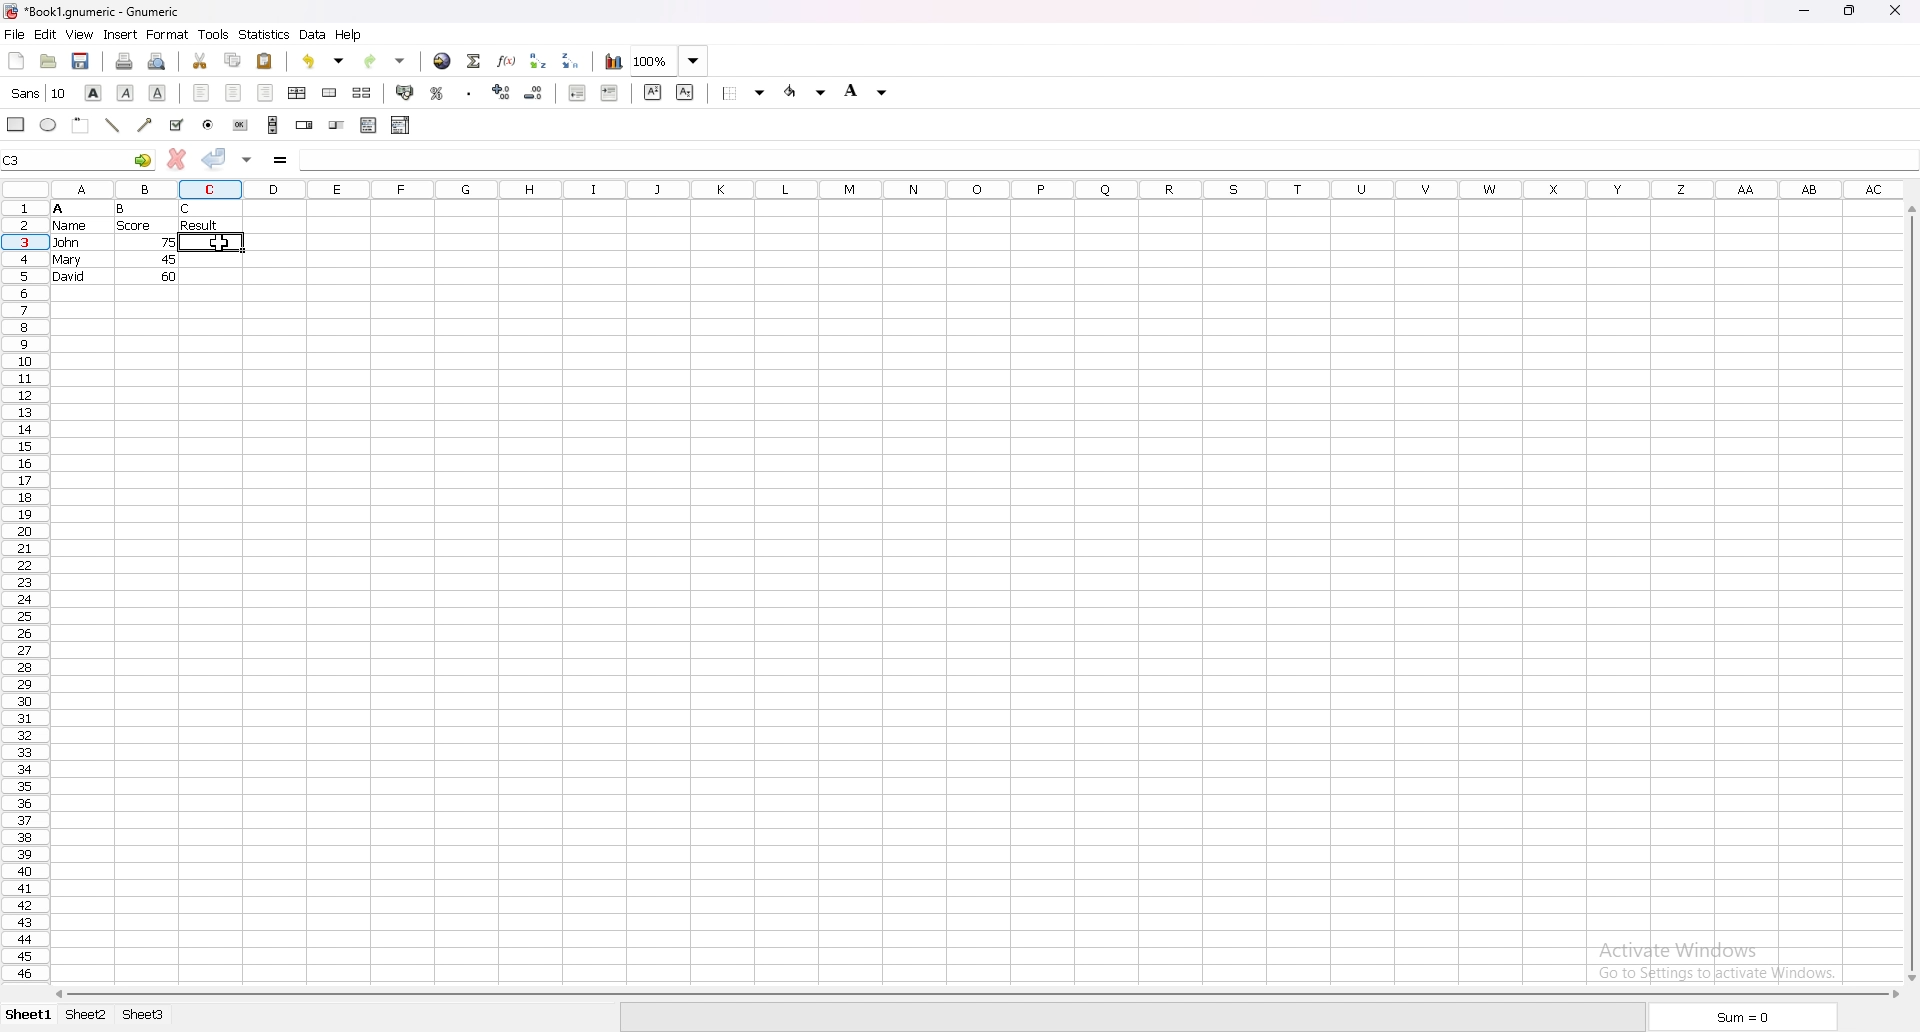  What do you see at coordinates (209, 125) in the screenshot?
I see `radio button` at bounding box center [209, 125].